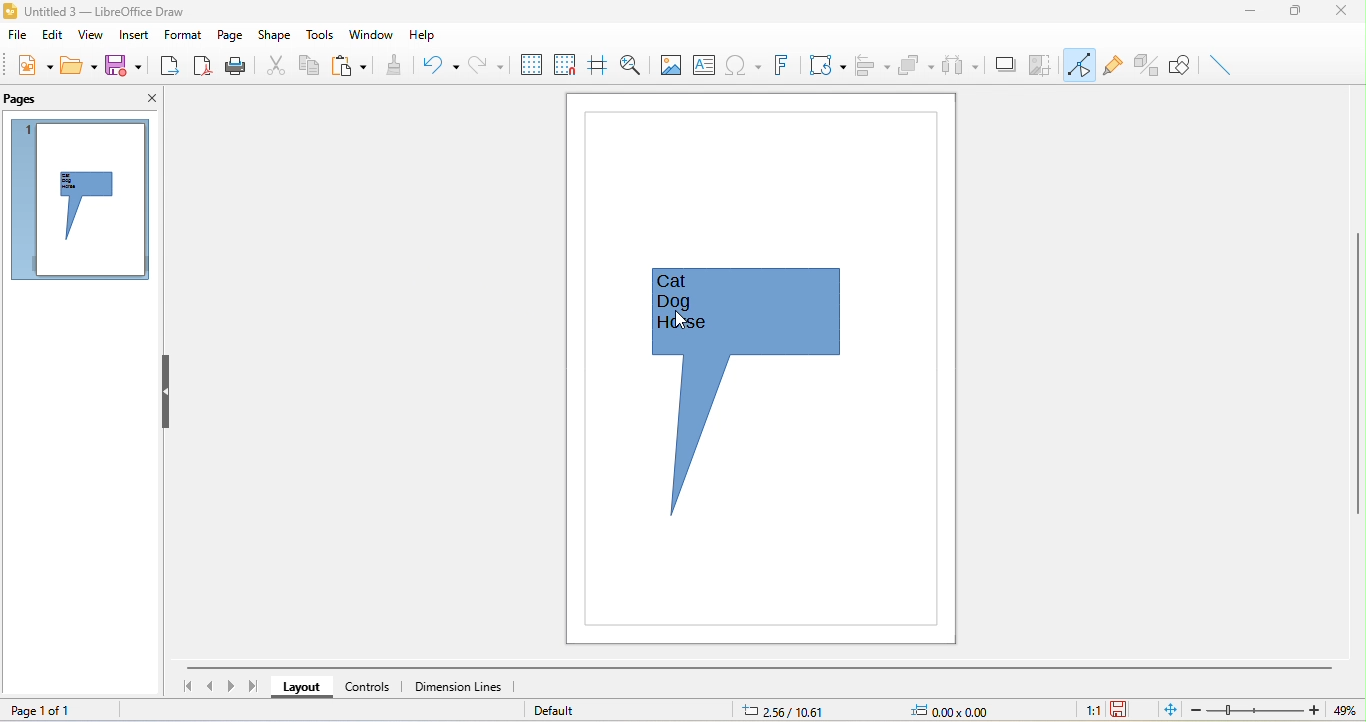  I want to click on window, so click(375, 34).